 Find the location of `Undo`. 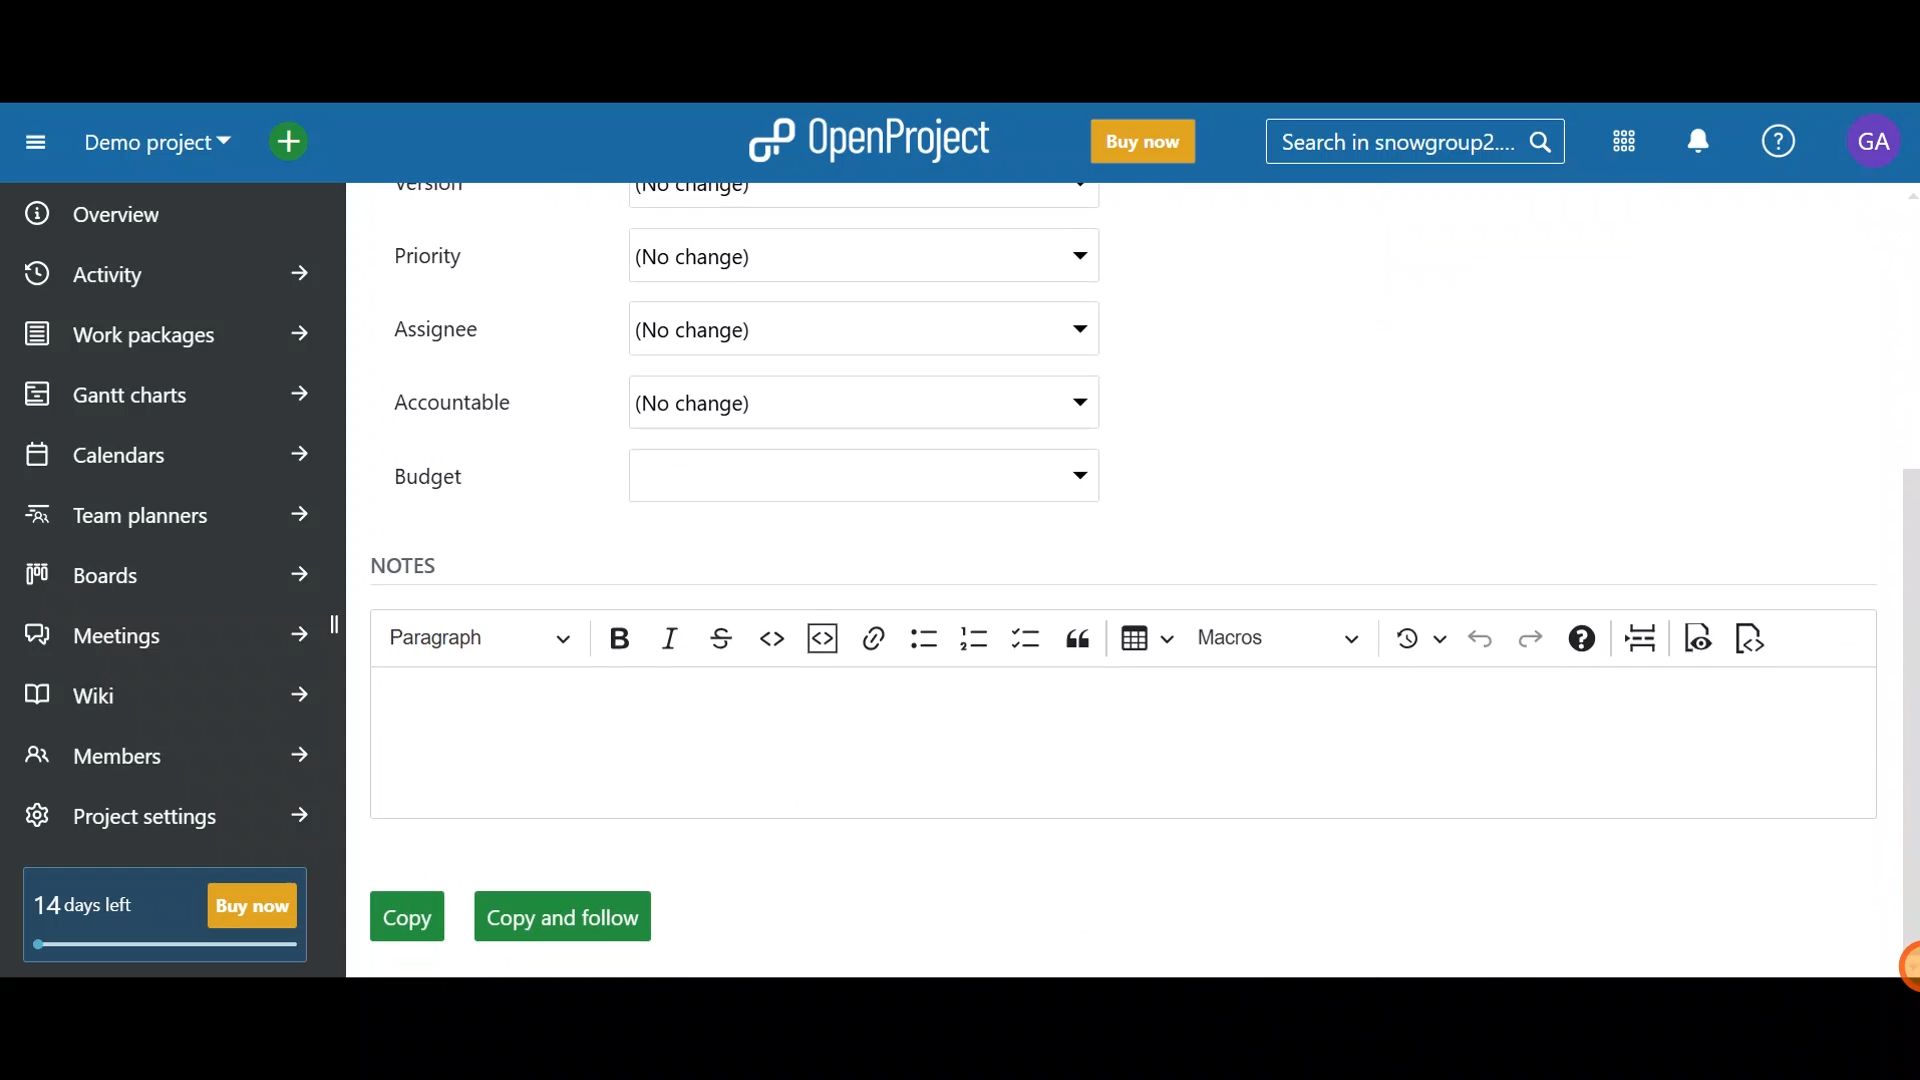

Undo is located at coordinates (1481, 641).